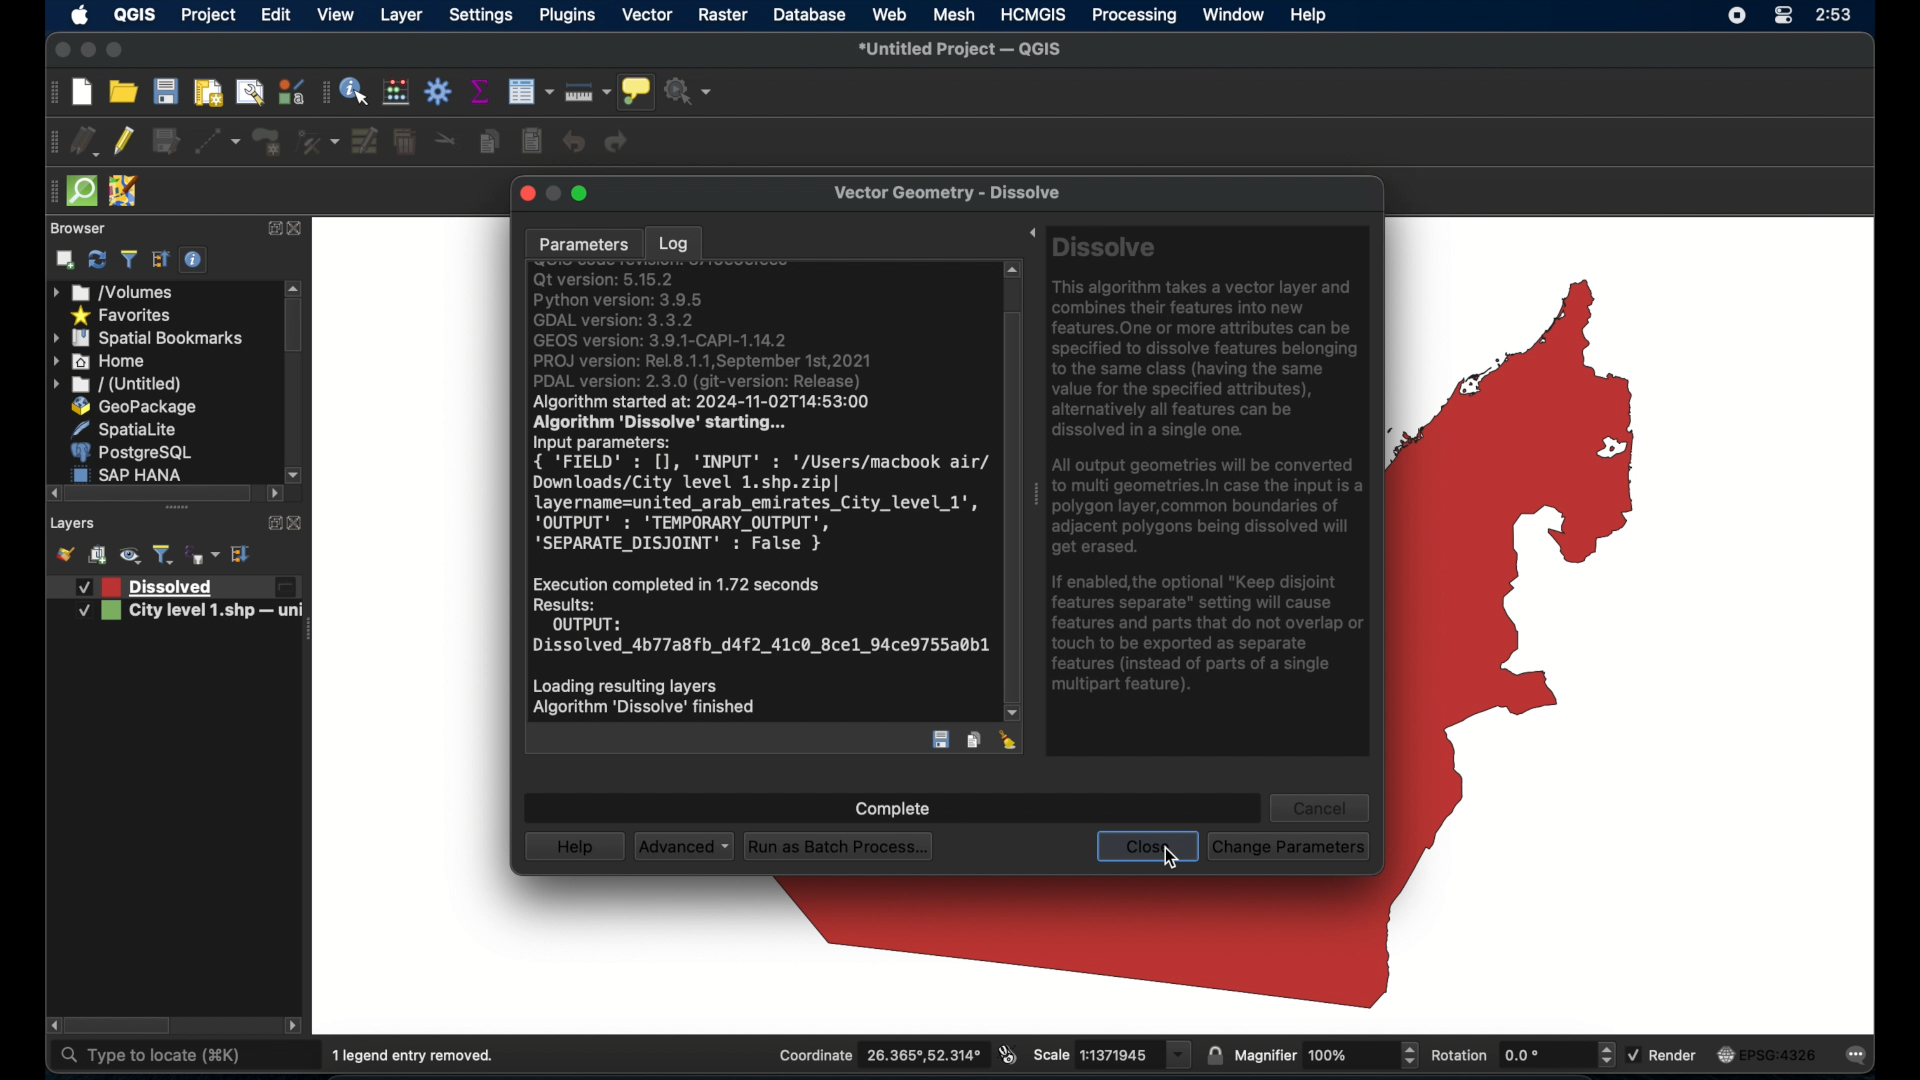  Describe the element at coordinates (193, 260) in the screenshot. I see `enable/disable properties widget` at that location.